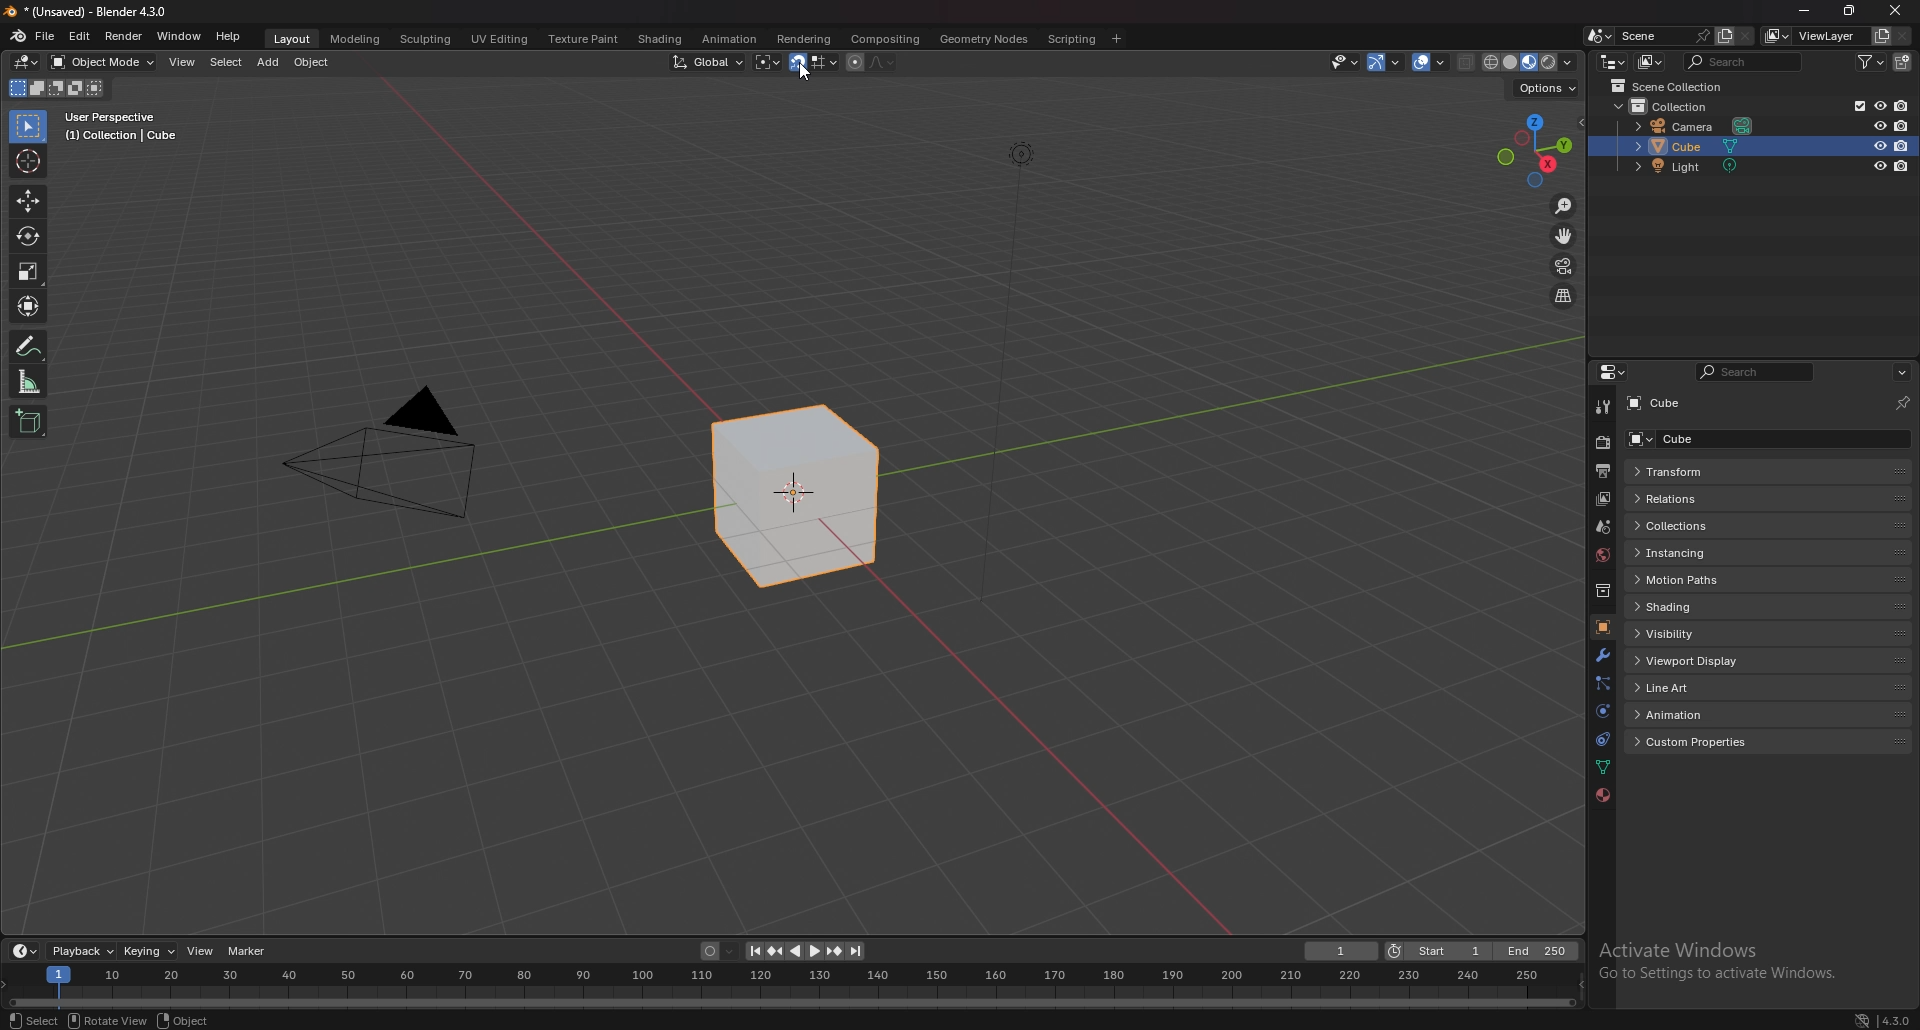 The image size is (1920, 1030). Describe the element at coordinates (798, 62) in the screenshot. I see `snap` at that location.